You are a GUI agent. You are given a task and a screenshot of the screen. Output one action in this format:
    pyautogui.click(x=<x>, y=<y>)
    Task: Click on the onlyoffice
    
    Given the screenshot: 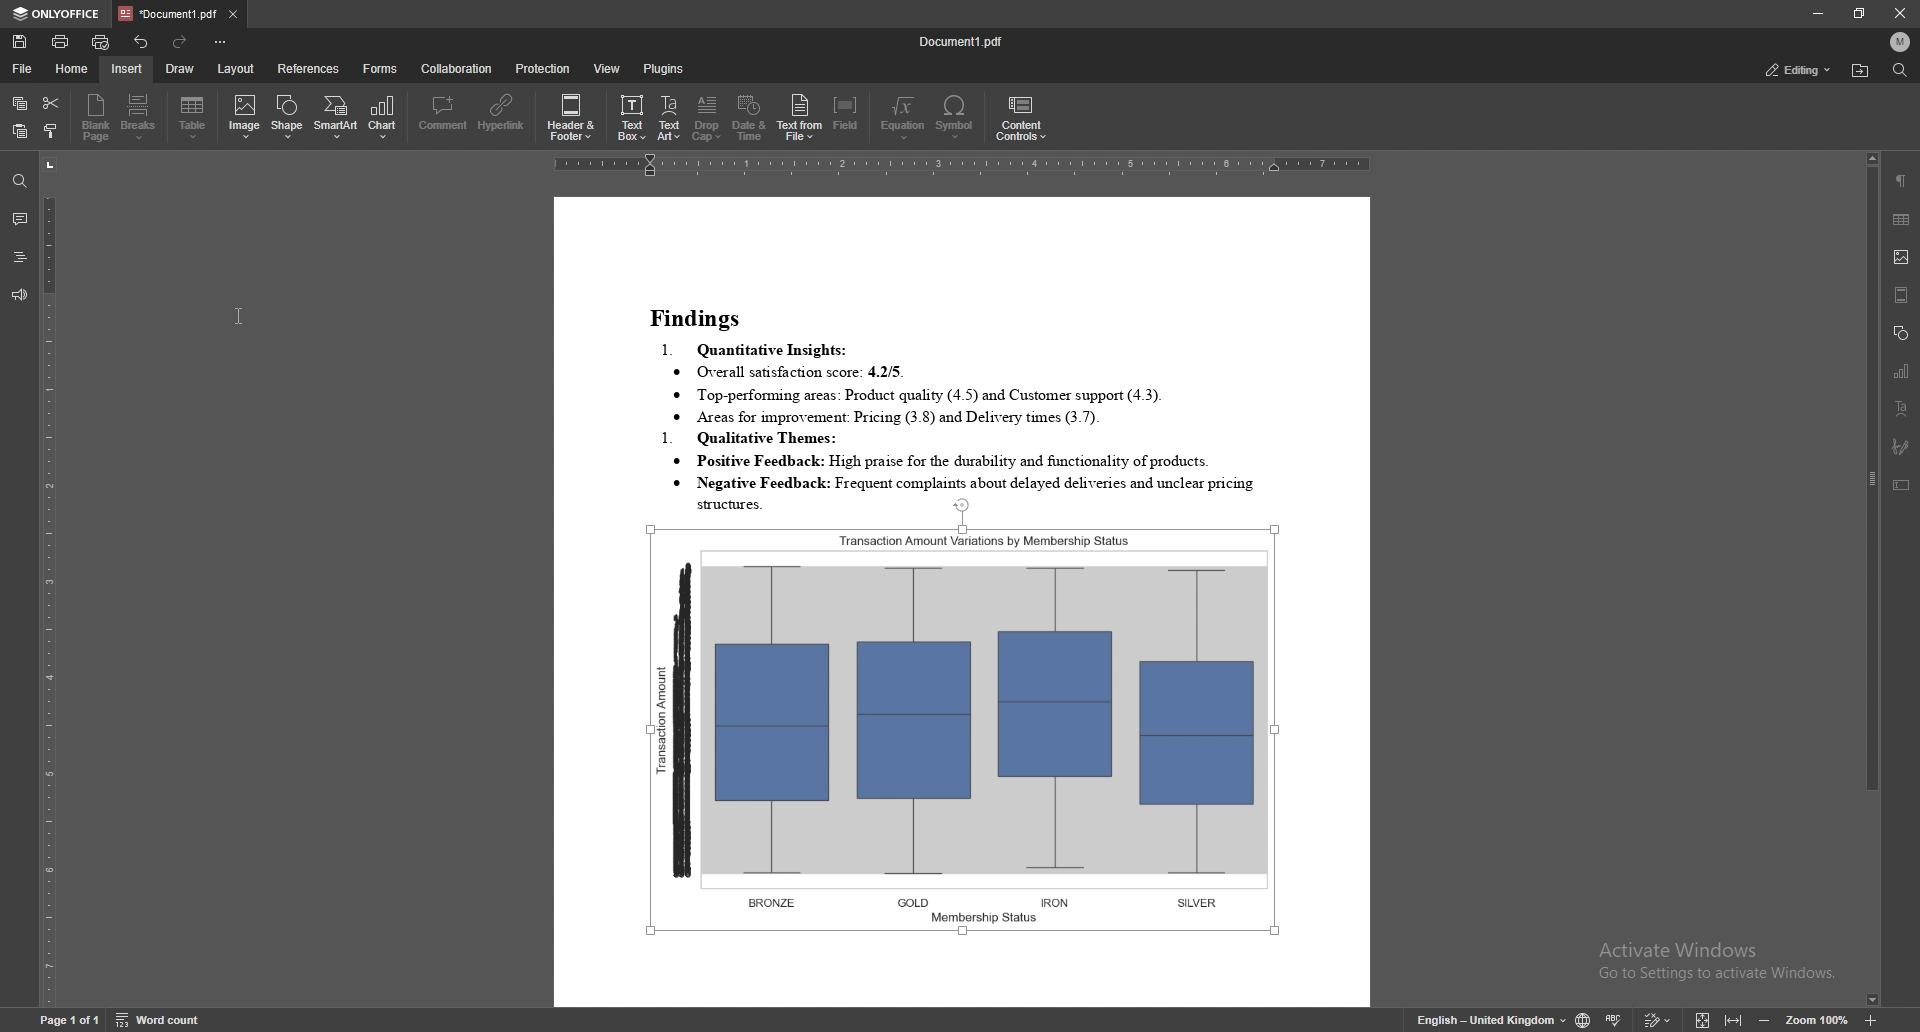 What is the action you would take?
    pyautogui.click(x=59, y=14)
    